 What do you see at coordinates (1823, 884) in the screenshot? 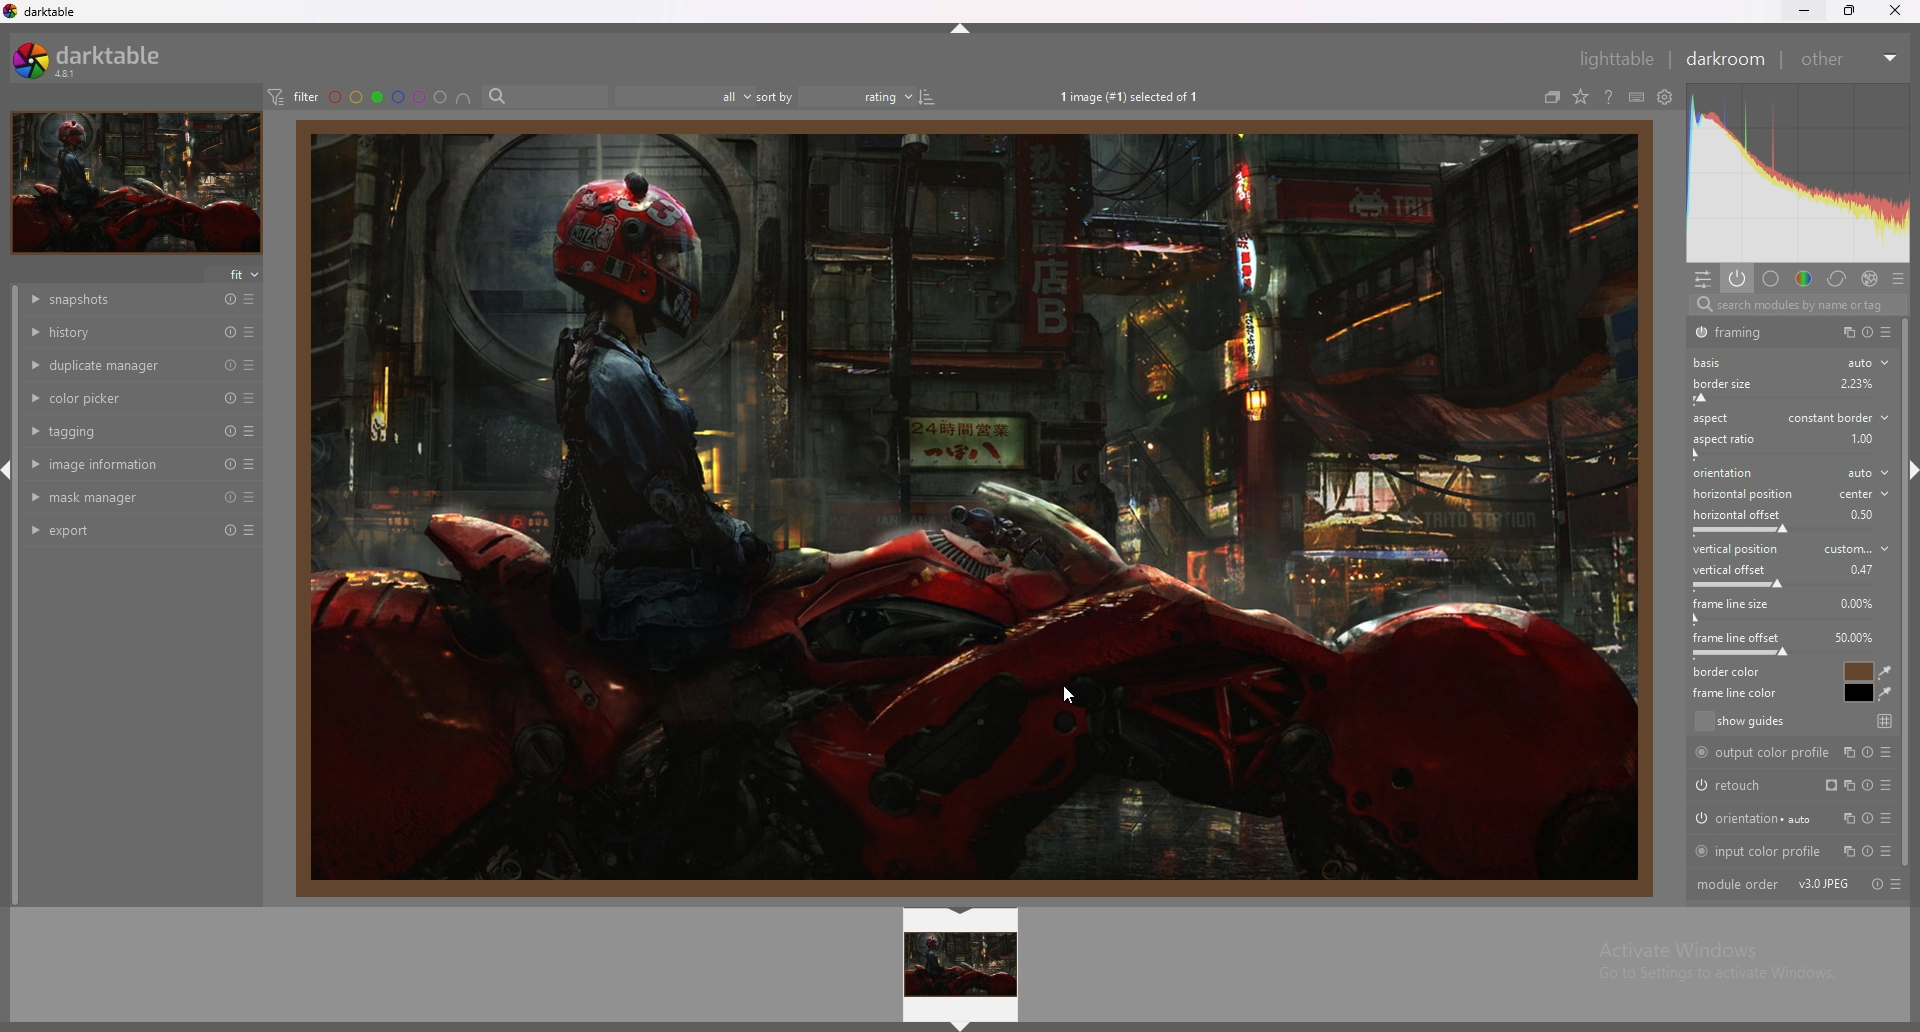
I see `version info` at bounding box center [1823, 884].